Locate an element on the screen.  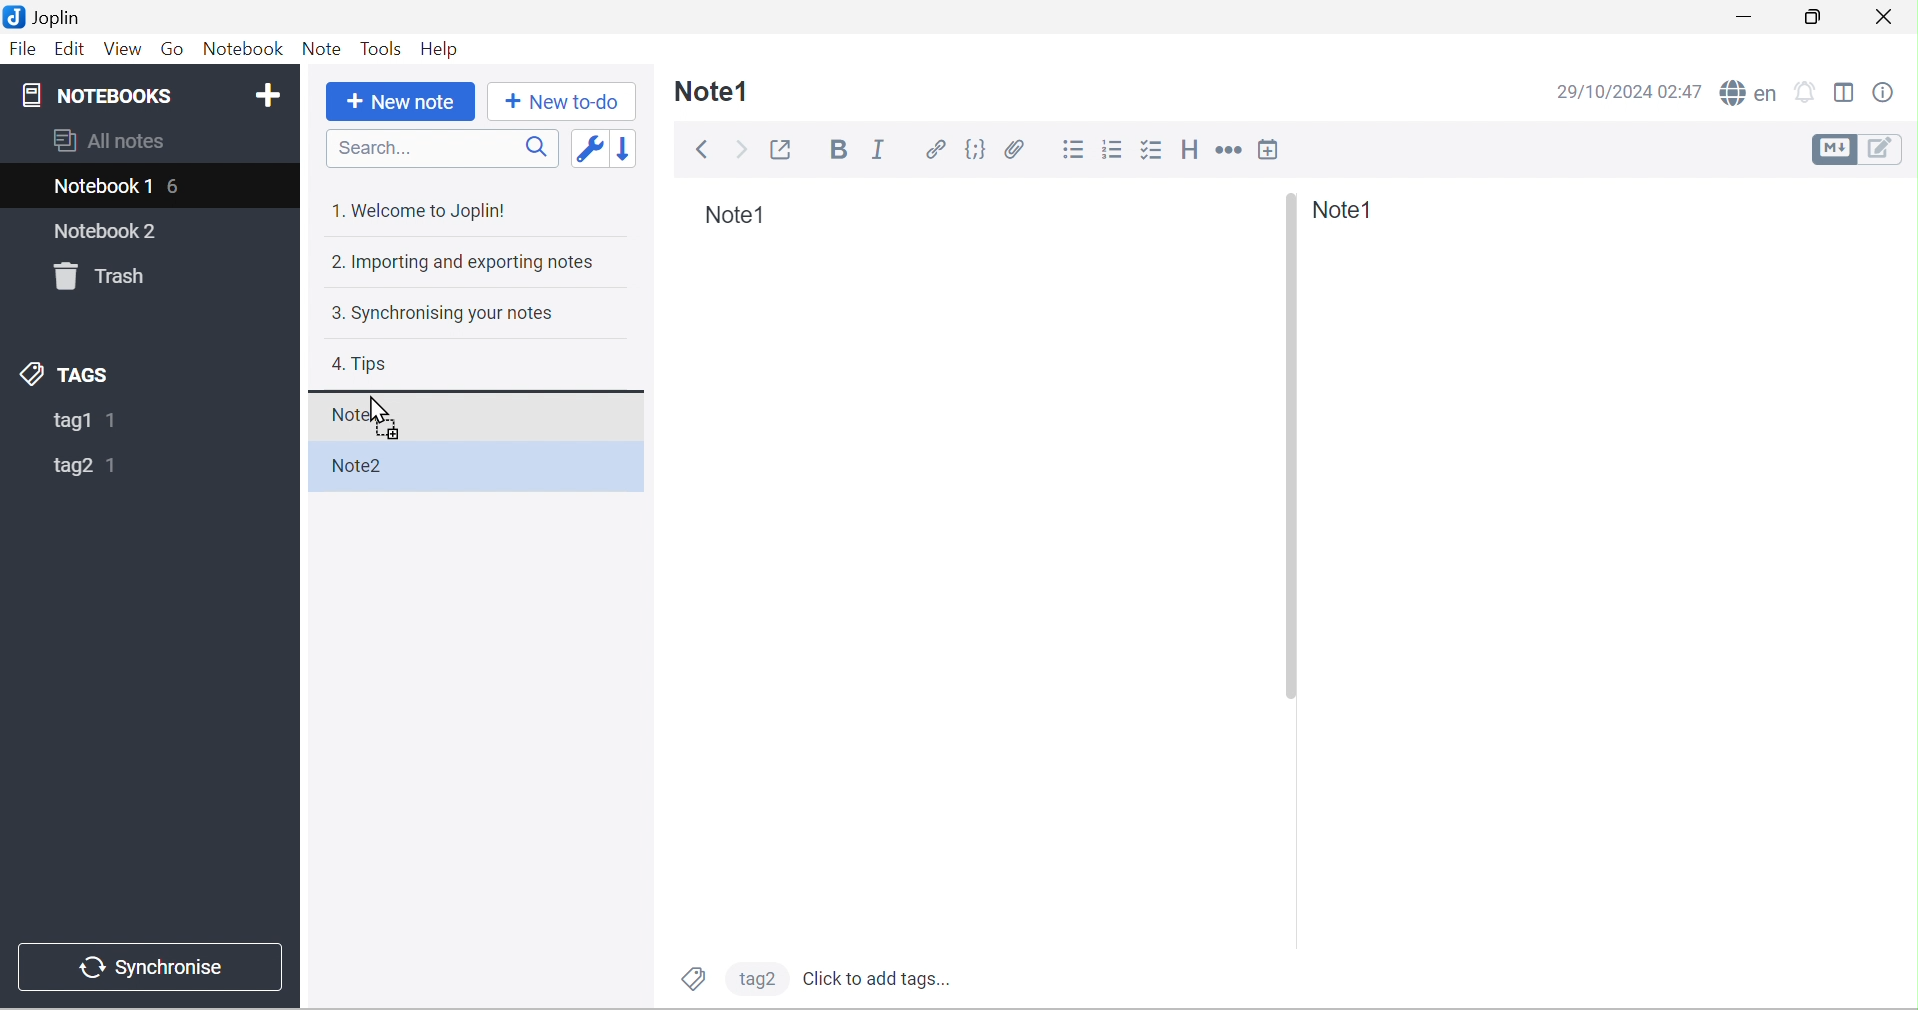
6 is located at coordinates (179, 186).